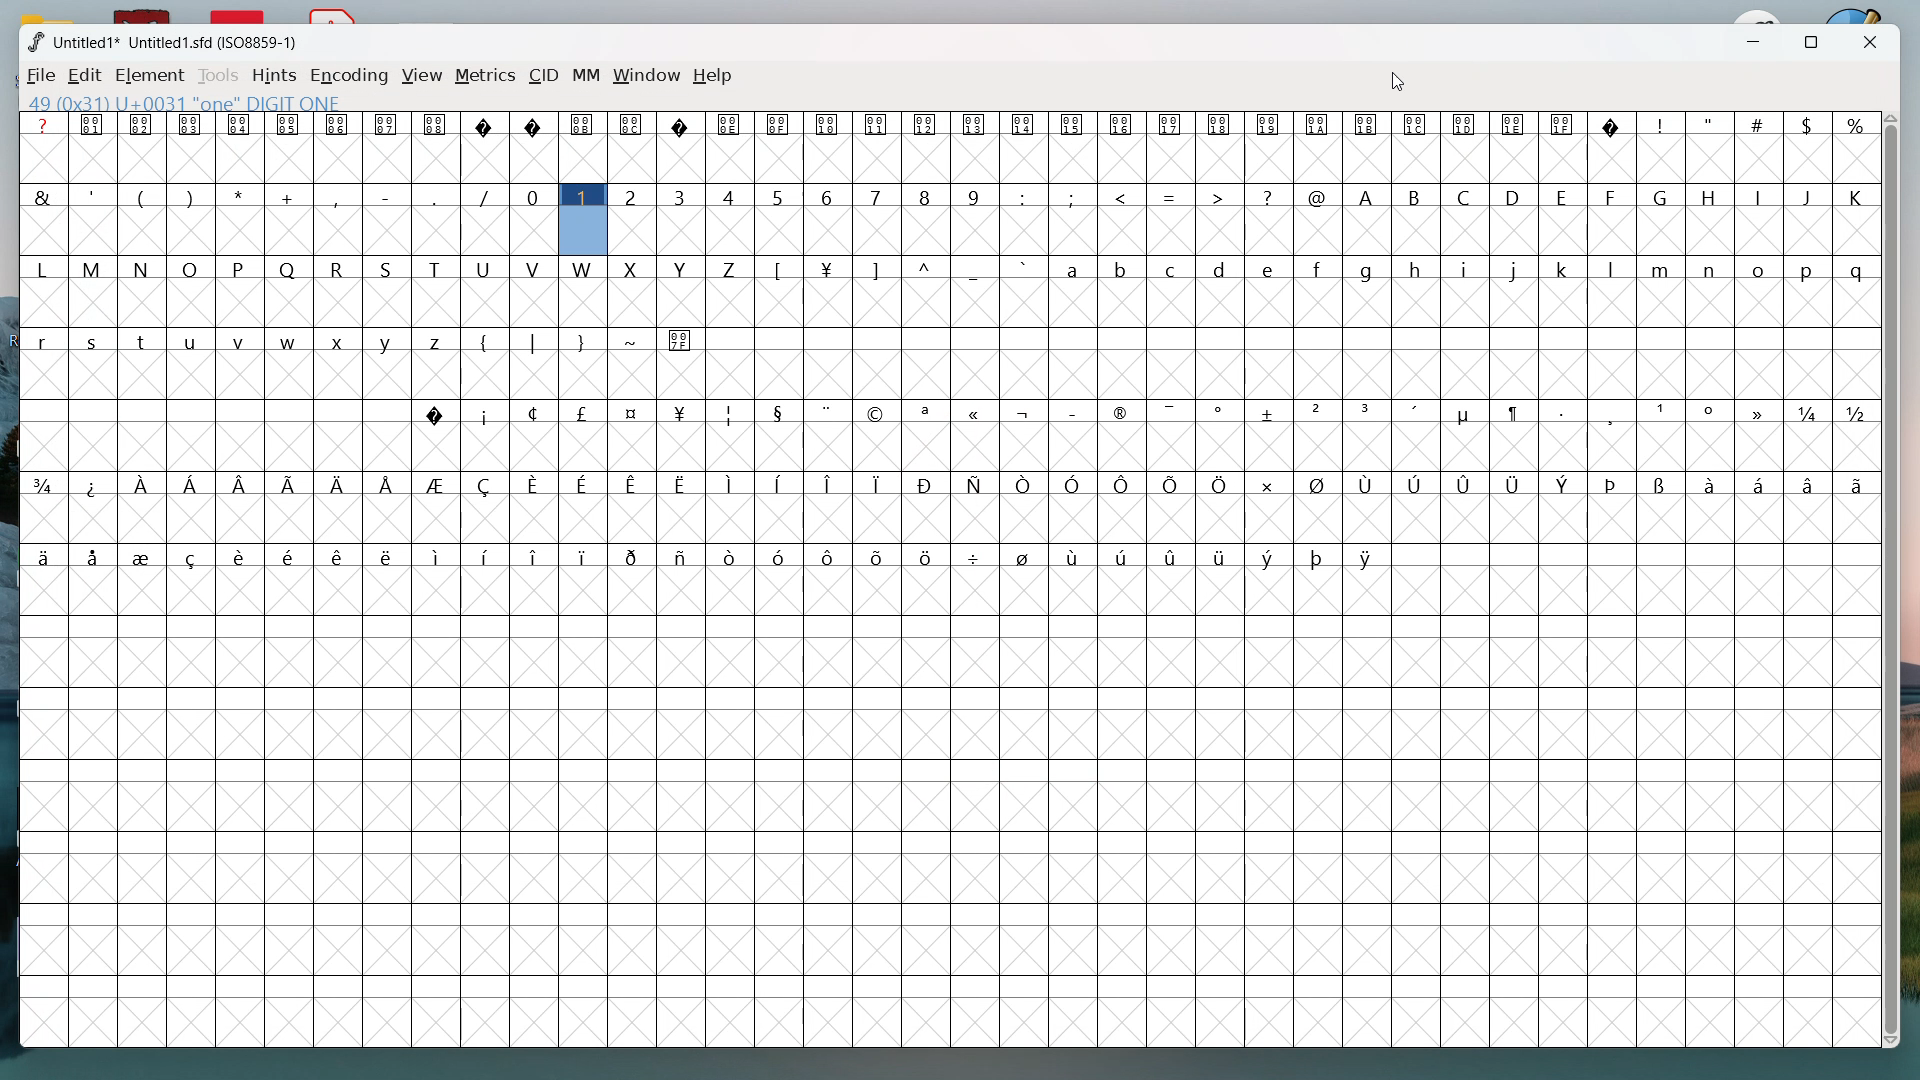 This screenshot has width=1920, height=1080. What do you see at coordinates (486, 268) in the screenshot?
I see `U` at bounding box center [486, 268].